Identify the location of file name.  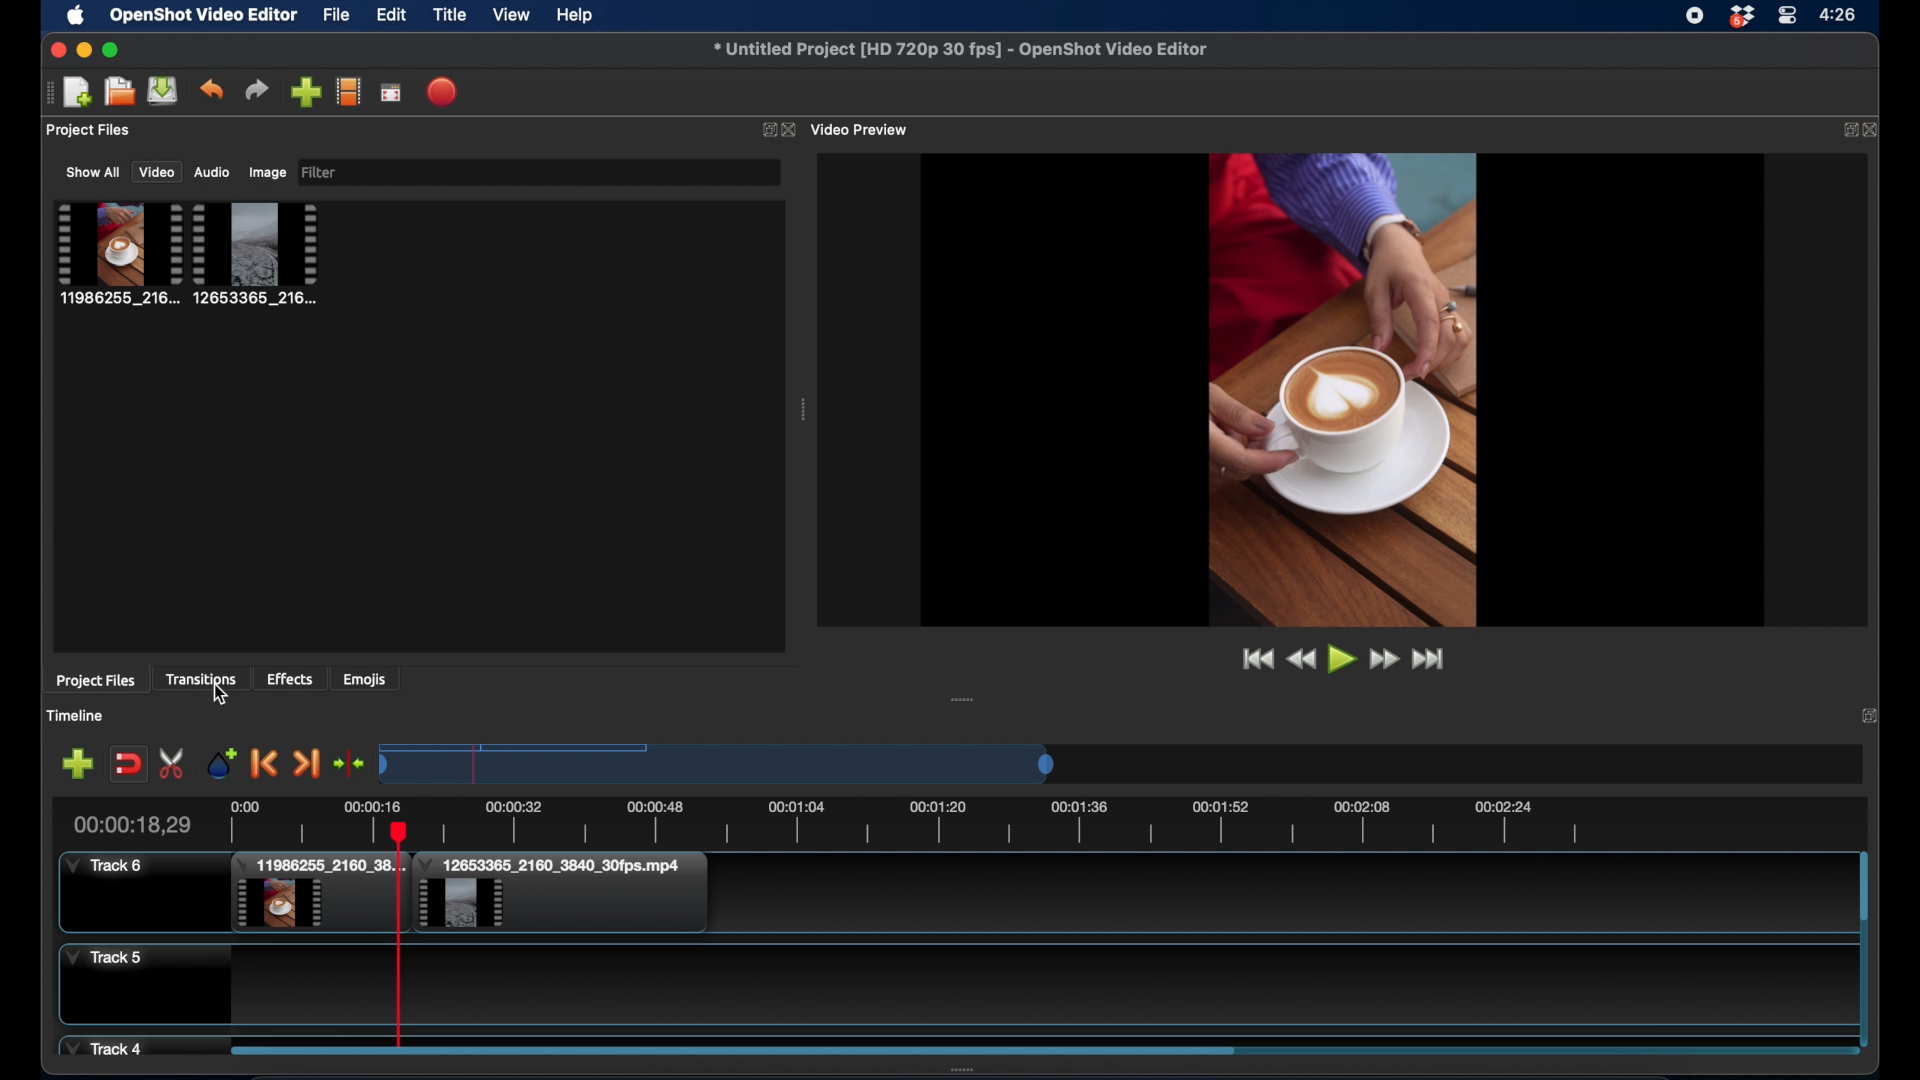
(962, 50).